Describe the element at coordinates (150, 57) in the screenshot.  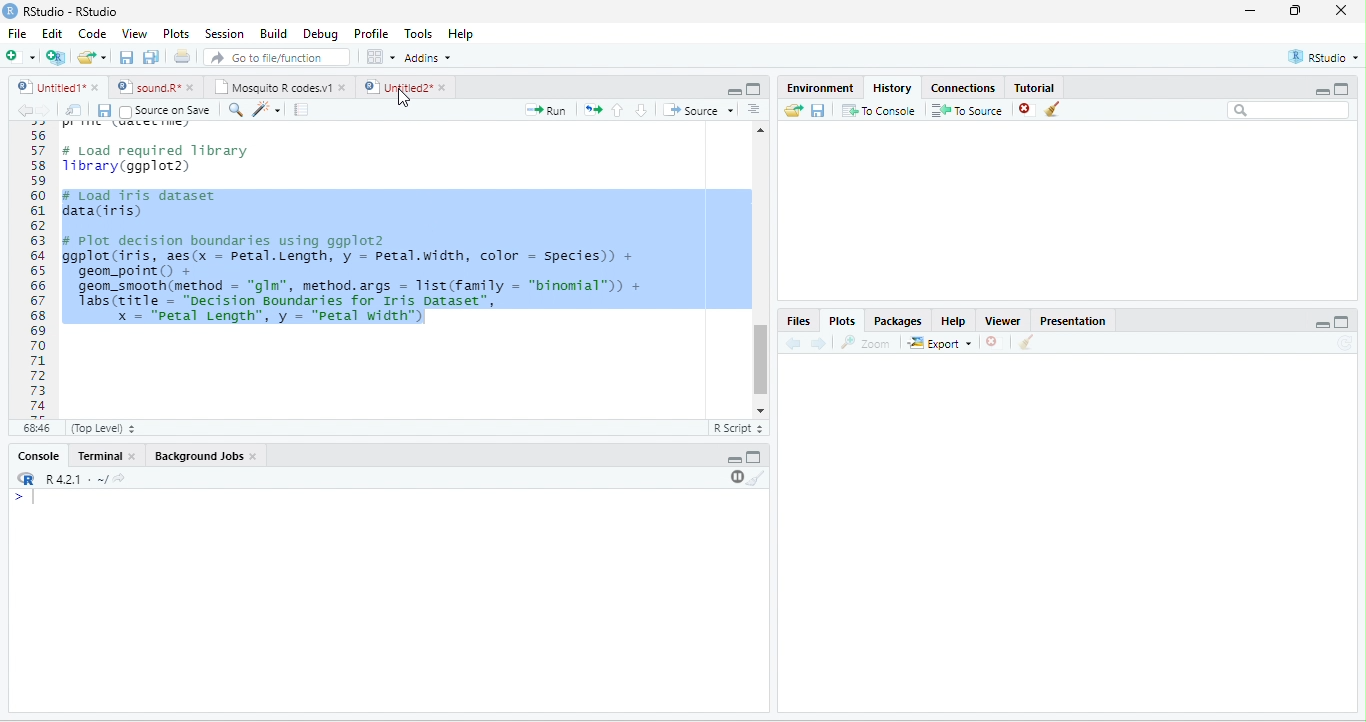
I see `save all` at that location.